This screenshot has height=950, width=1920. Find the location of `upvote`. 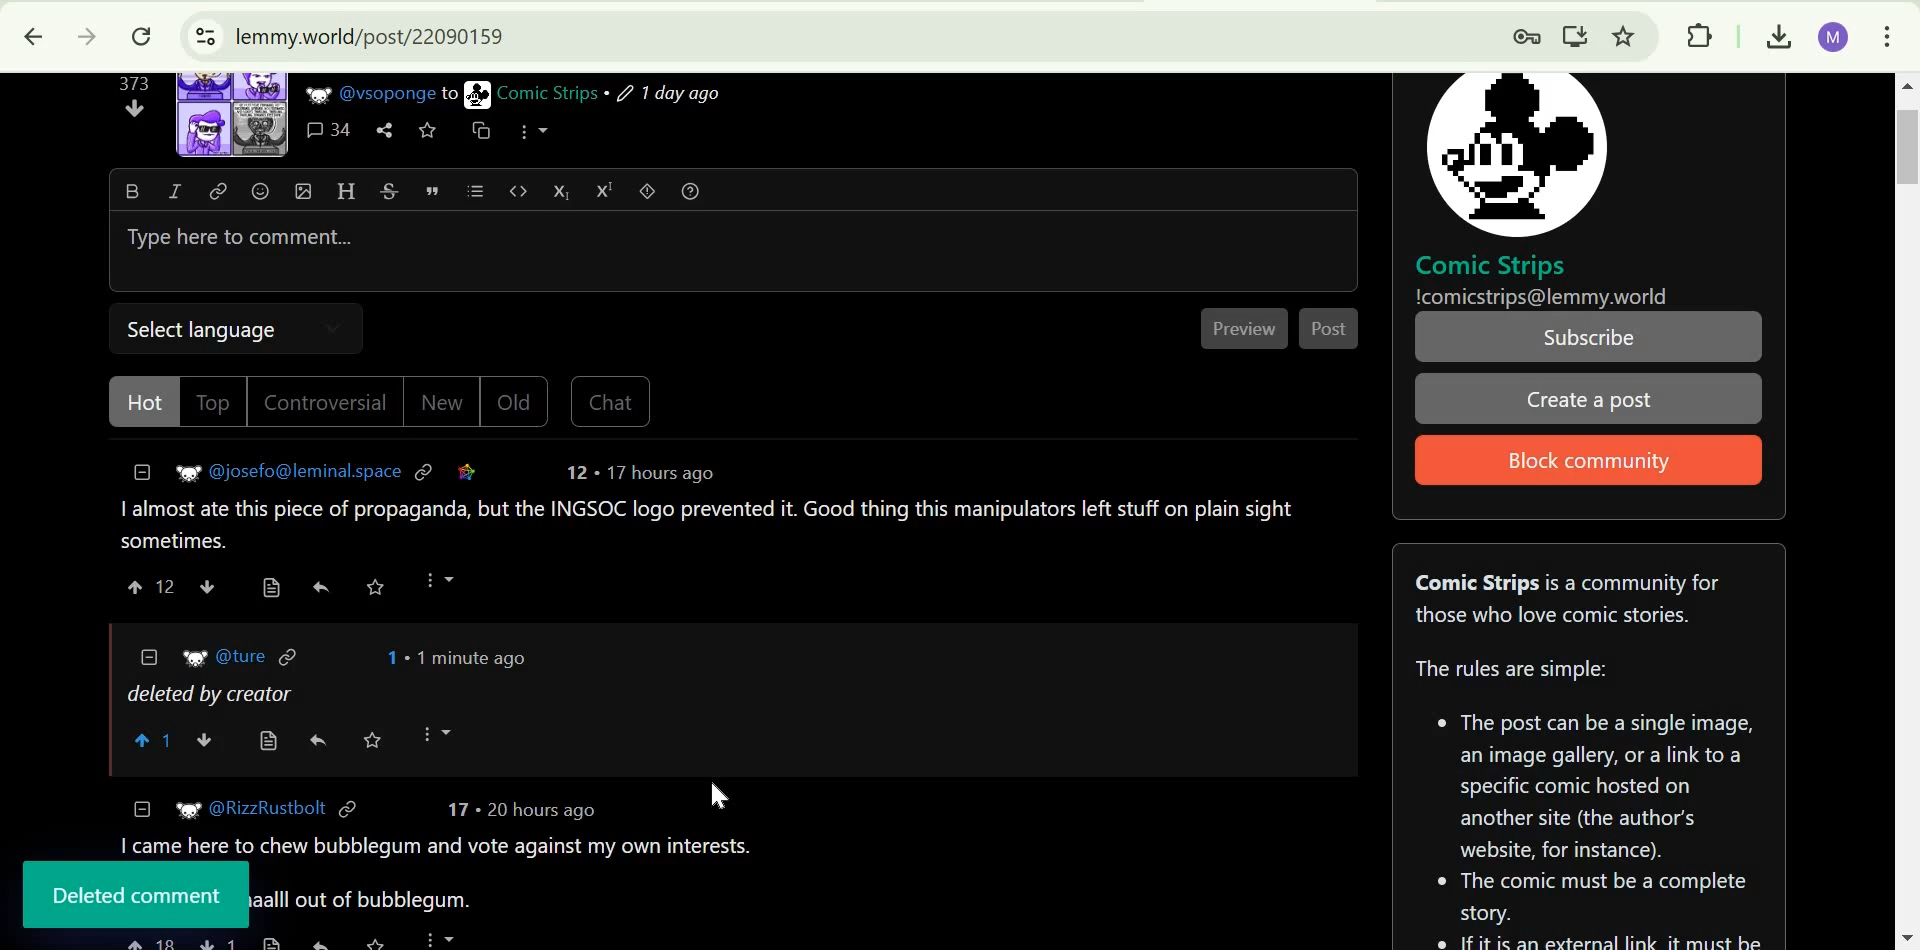

upvote is located at coordinates (137, 586).